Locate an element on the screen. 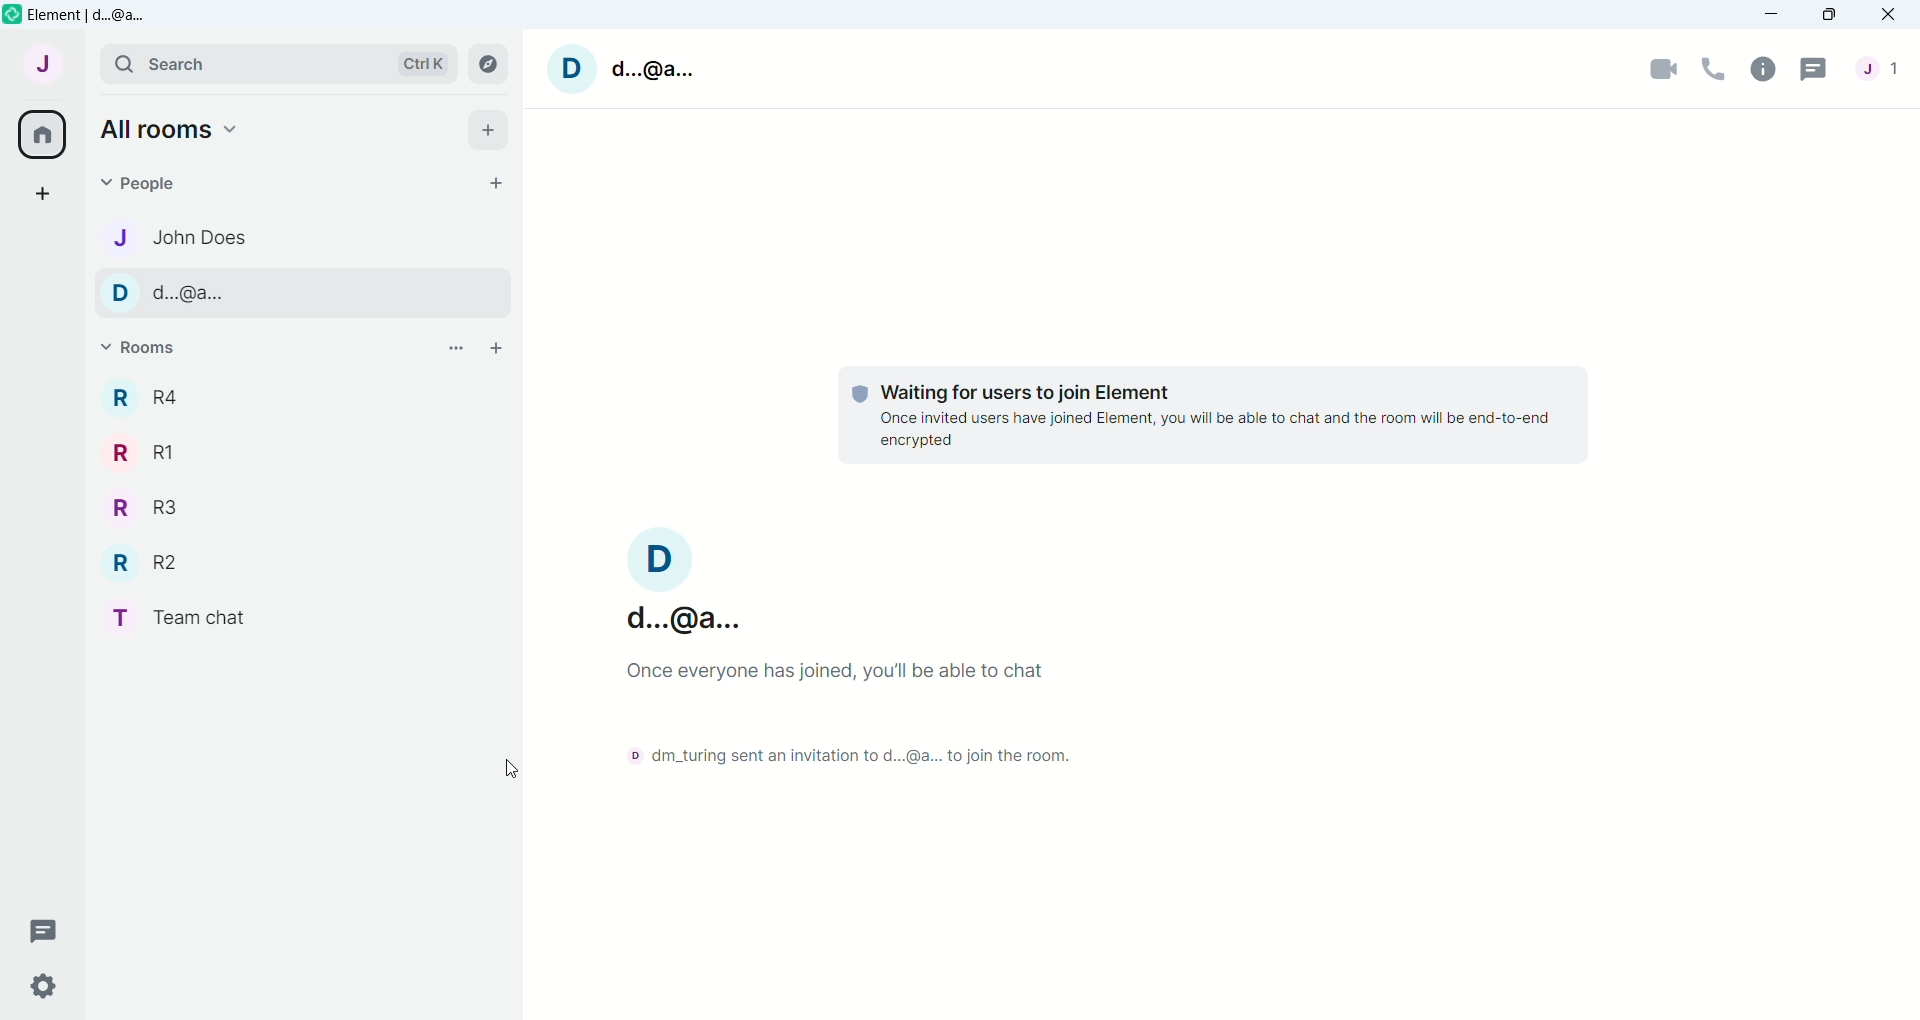 This screenshot has height=1020, width=1920. Quick Settings is located at coordinates (45, 988).